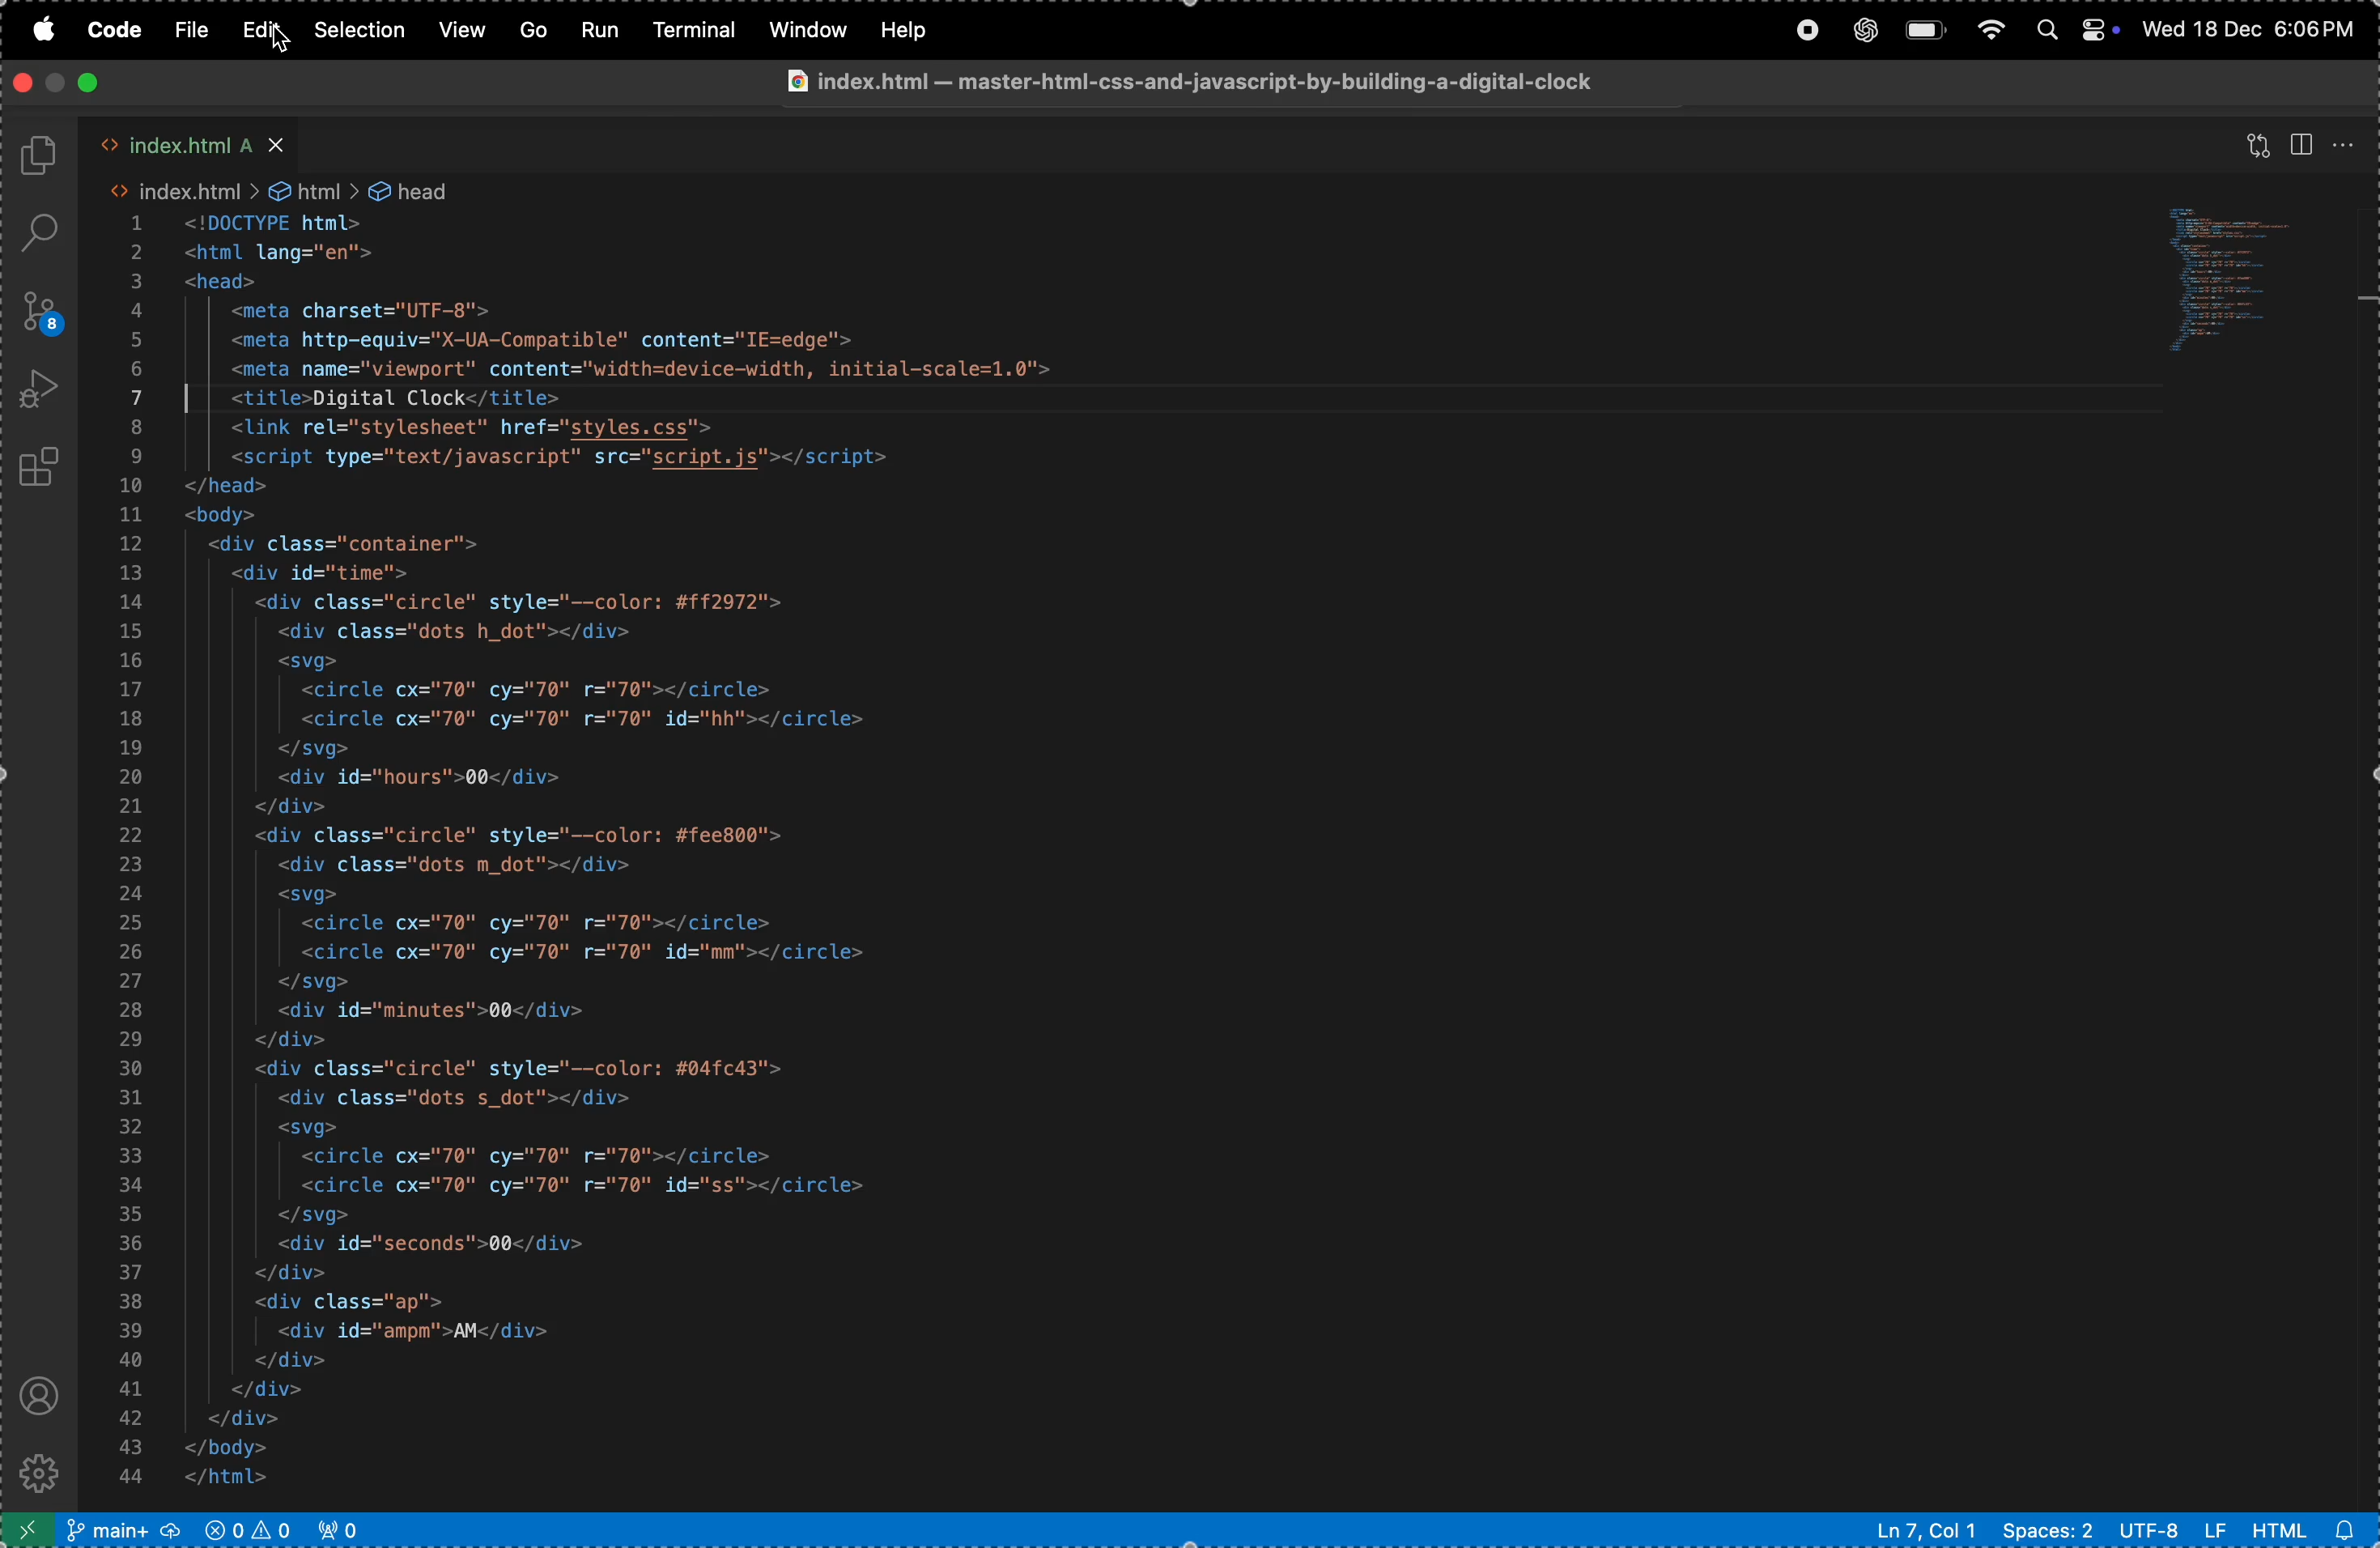  What do you see at coordinates (41, 157) in the screenshot?
I see `explore` at bounding box center [41, 157].